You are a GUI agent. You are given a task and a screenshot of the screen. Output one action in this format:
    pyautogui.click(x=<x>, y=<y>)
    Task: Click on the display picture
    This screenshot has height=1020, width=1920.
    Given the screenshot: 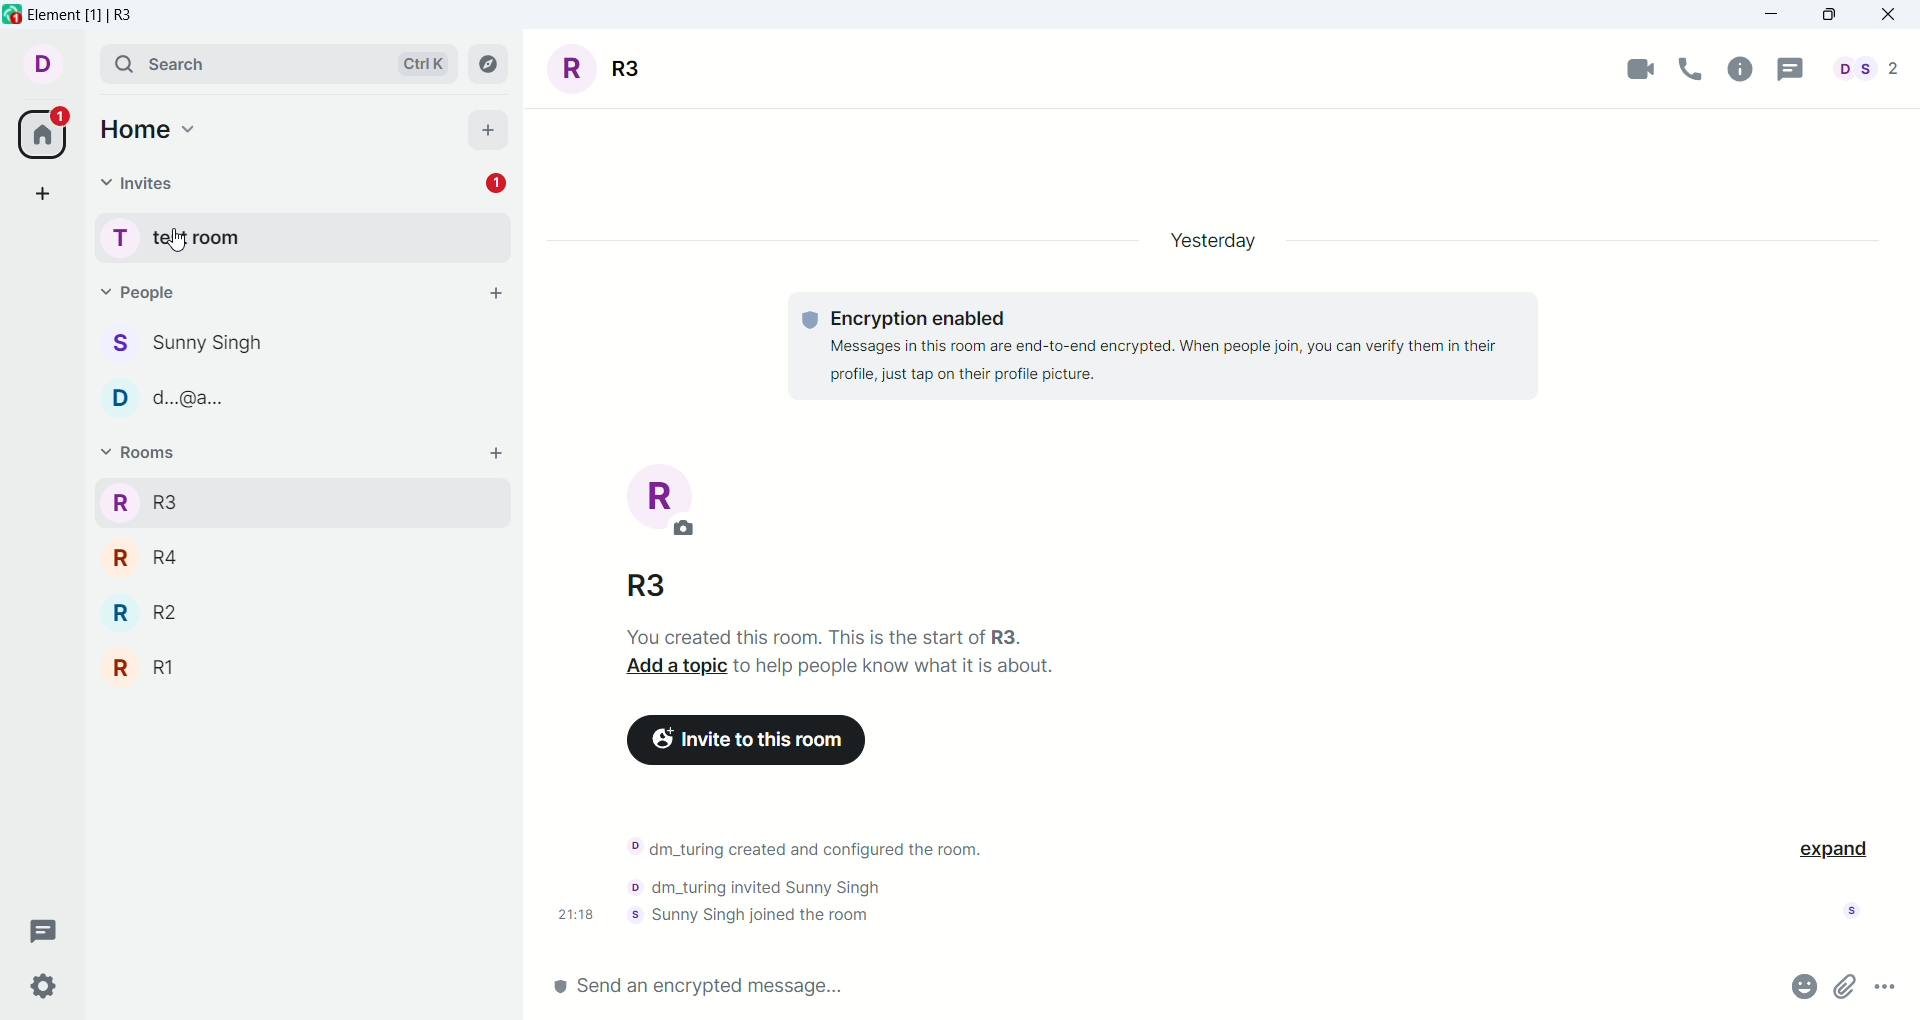 What is the action you would take?
    pyautogui.click(x=657, y=499)
    